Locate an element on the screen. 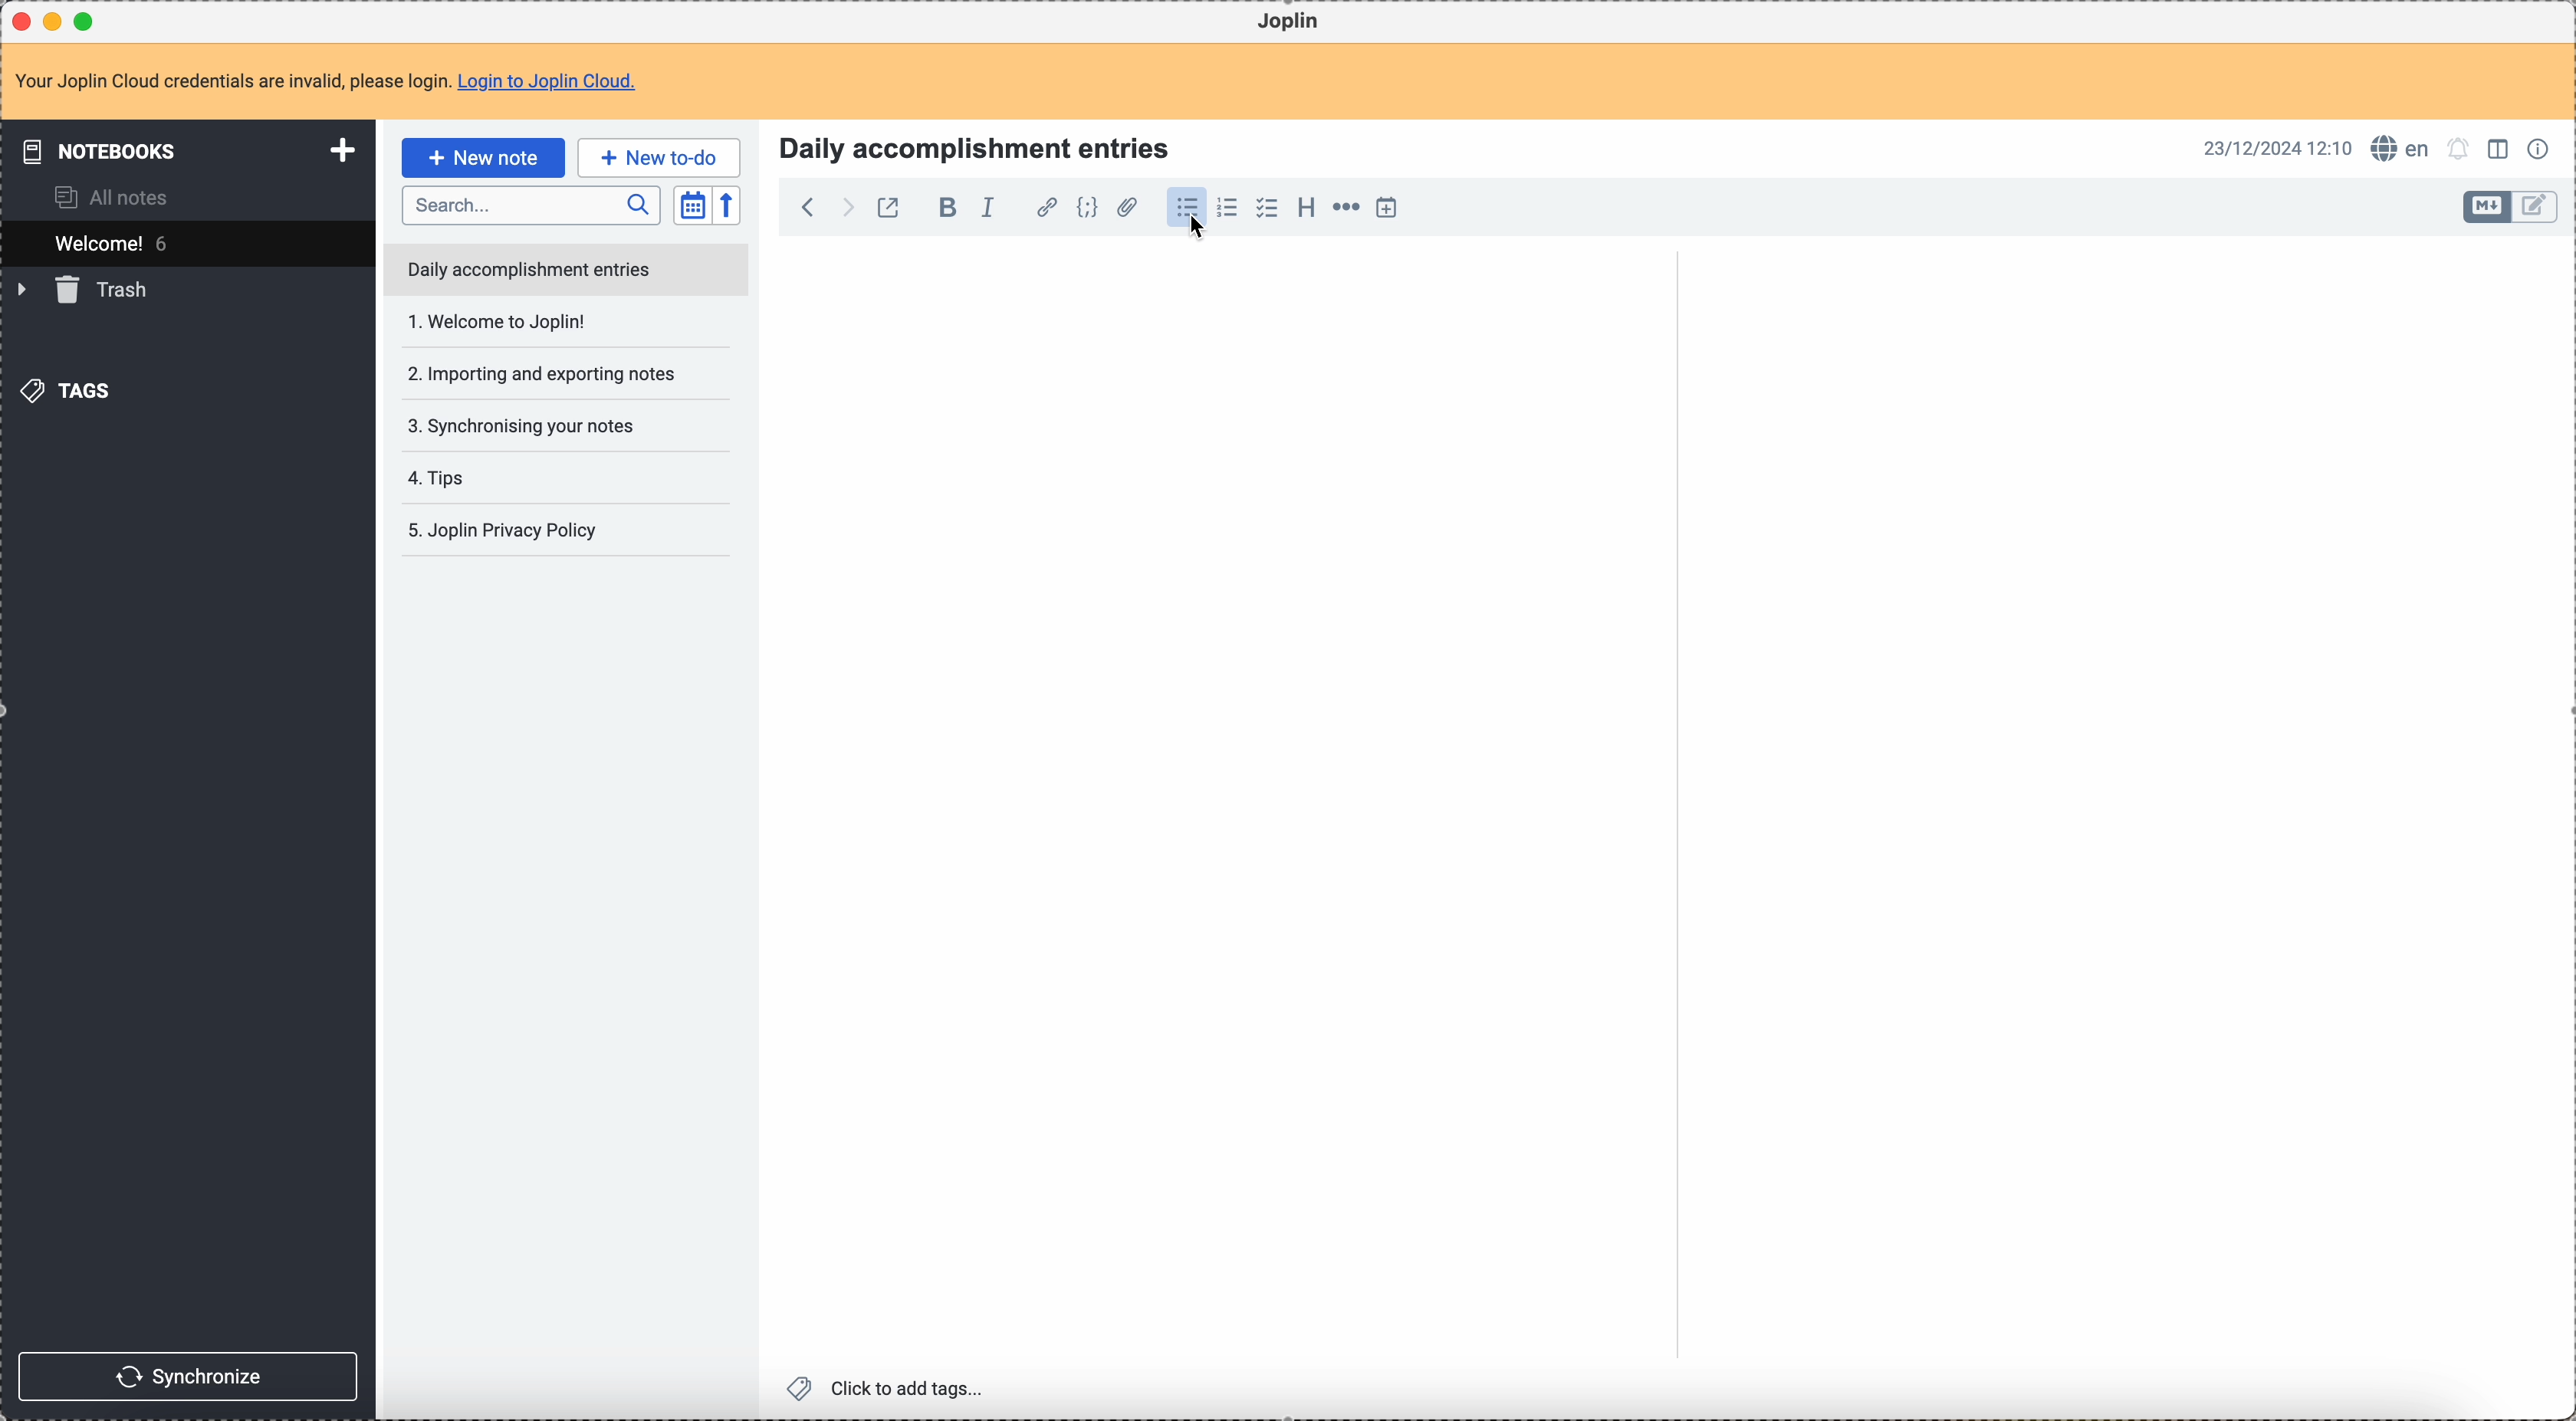 This screenshot has width=2576, height=1421. toggle edit layout is located at coordinates (2536, 207).